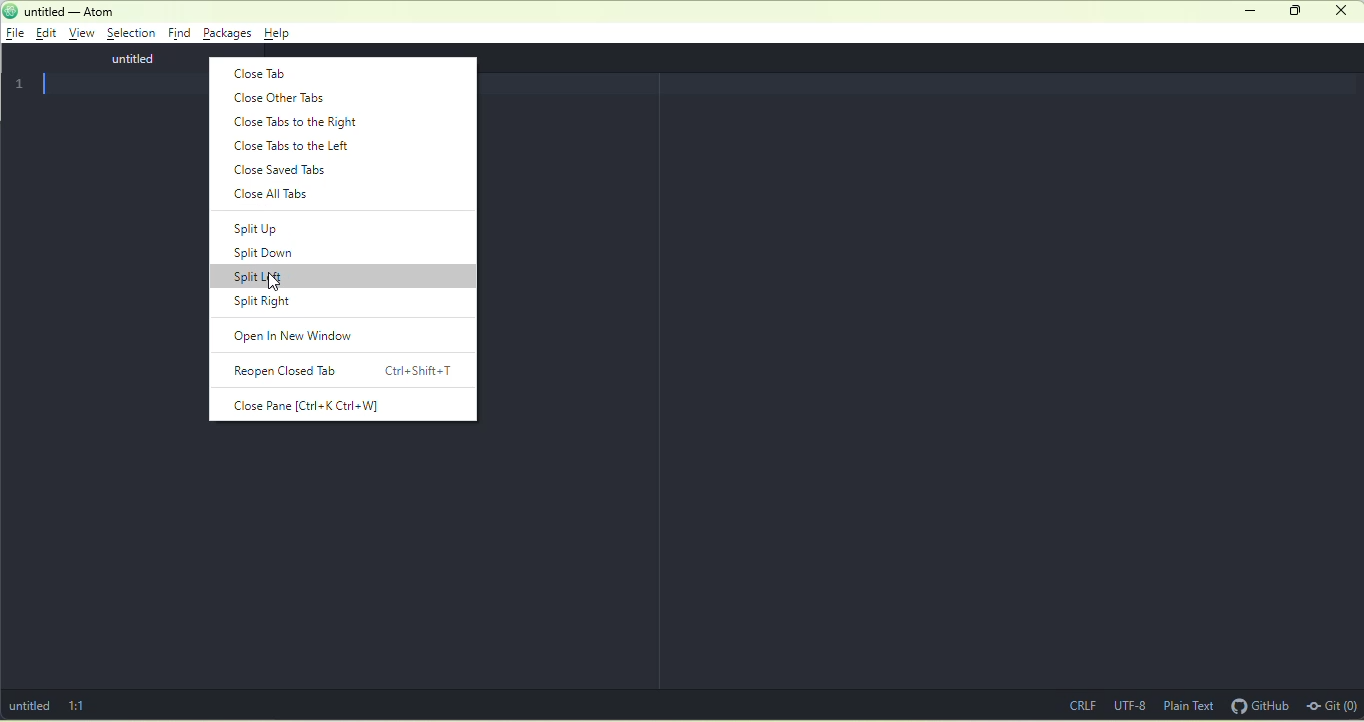 This screenshot has width=1364, height=722. What do you see at coordinates (61, 12) in the screenshot?
I see `title` at bounding box center [61, 12].